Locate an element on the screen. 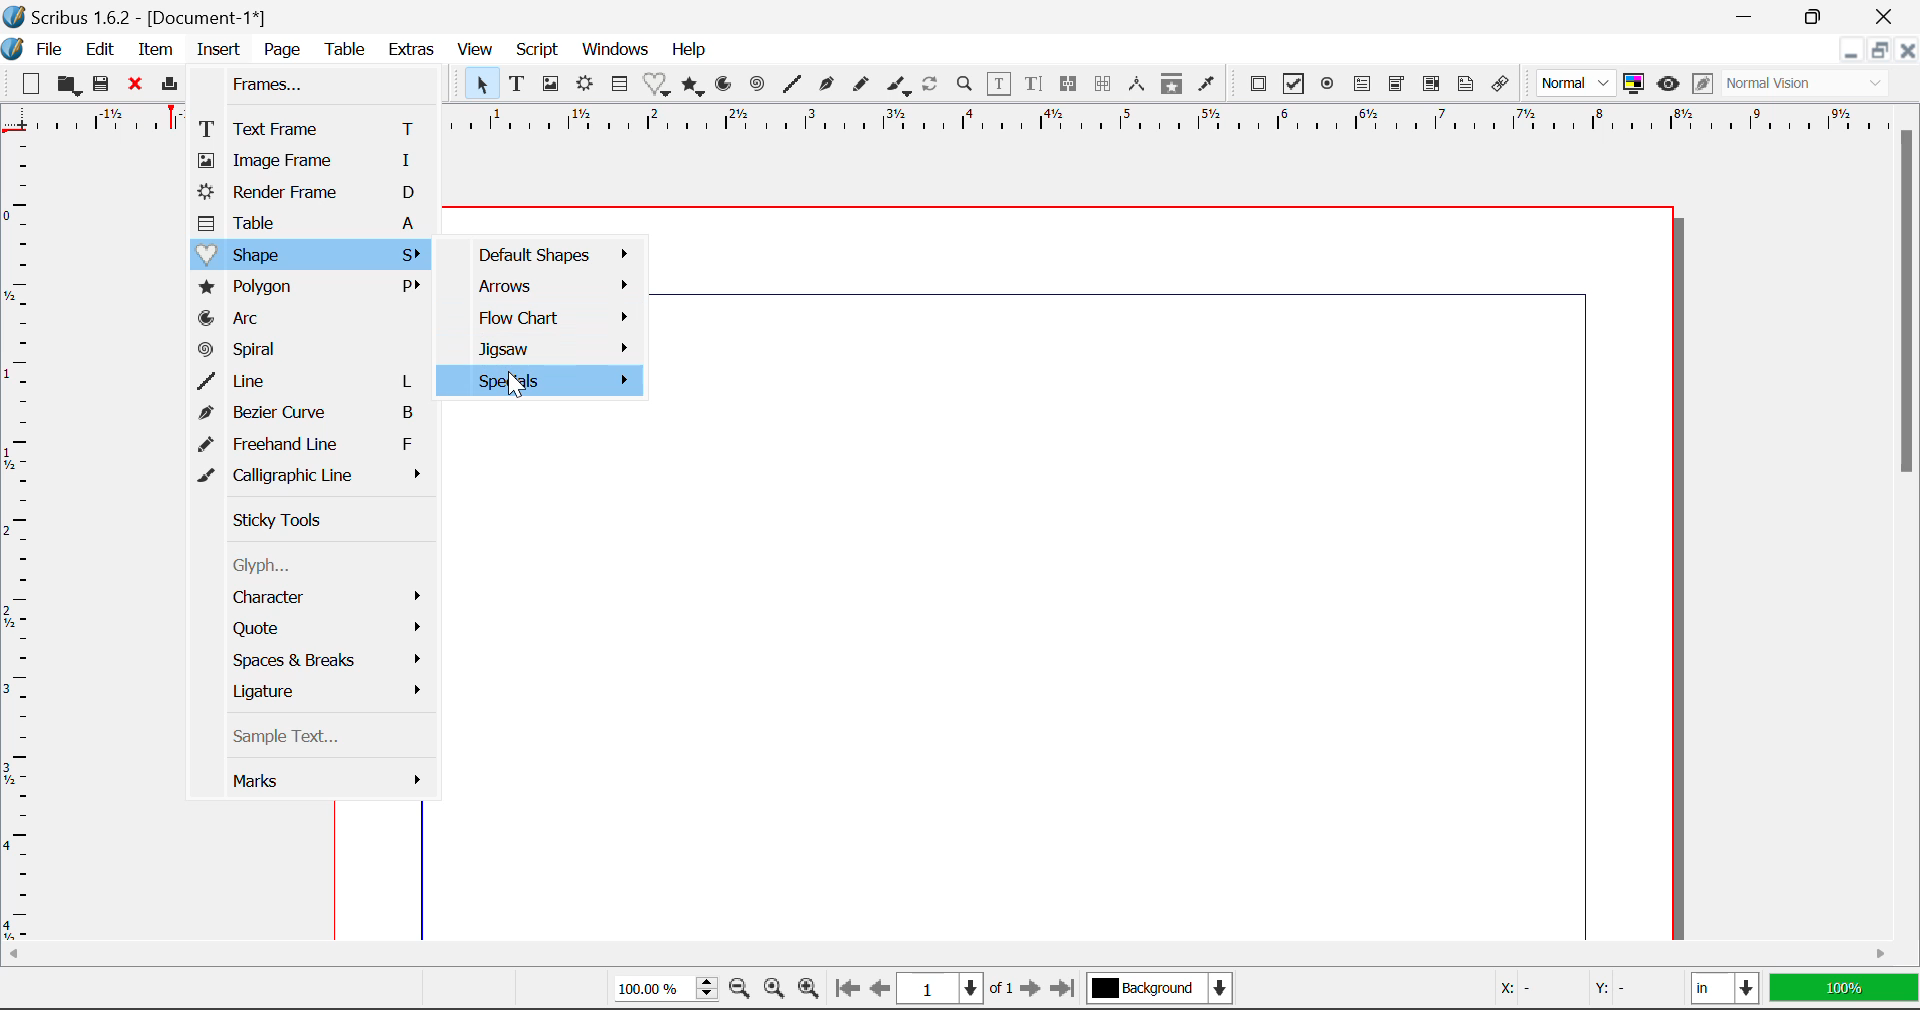 The height and width of the screenshot is (1010, 1920). Pdf Text Field is located at coordinates (1363, 87).